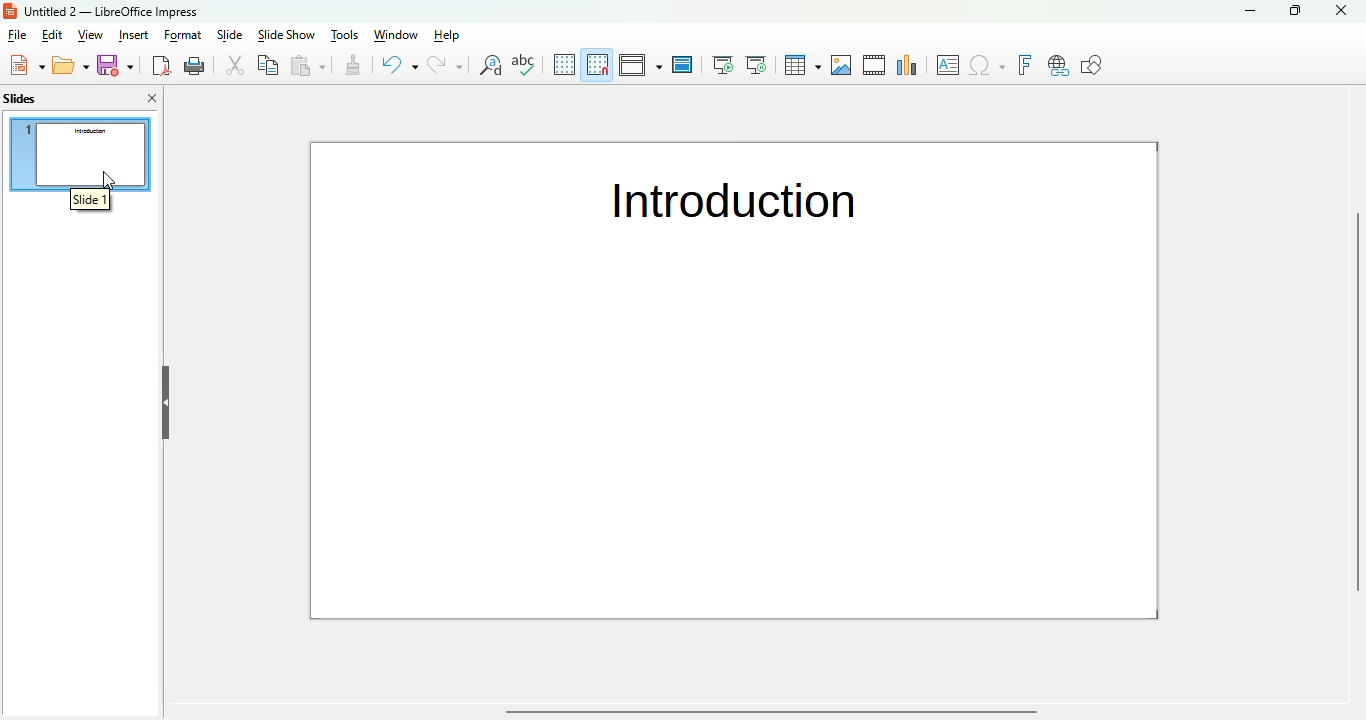 The width and height of the screenshot is (1366, 720). I want to click on find and replace, so click(491, 65).